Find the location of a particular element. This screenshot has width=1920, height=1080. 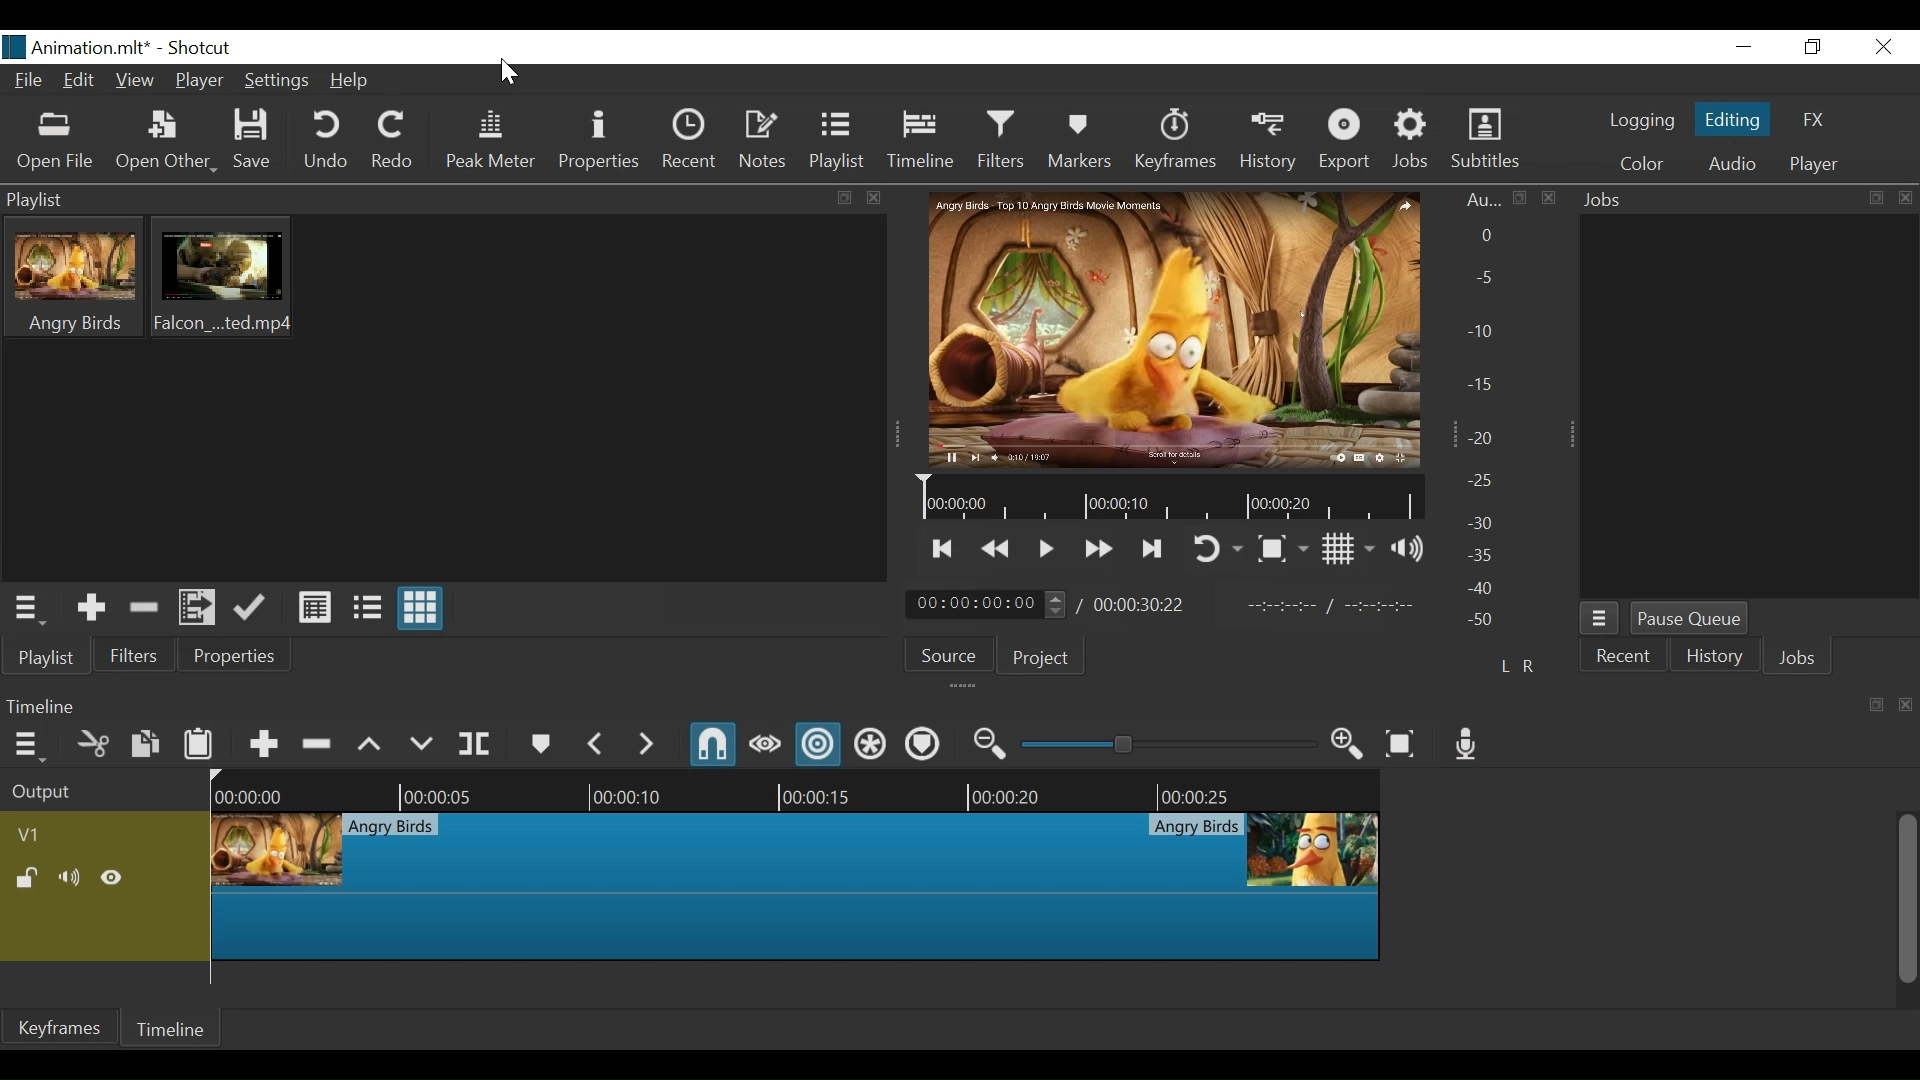

Media Viewer is located at coordinates (1173, 329).